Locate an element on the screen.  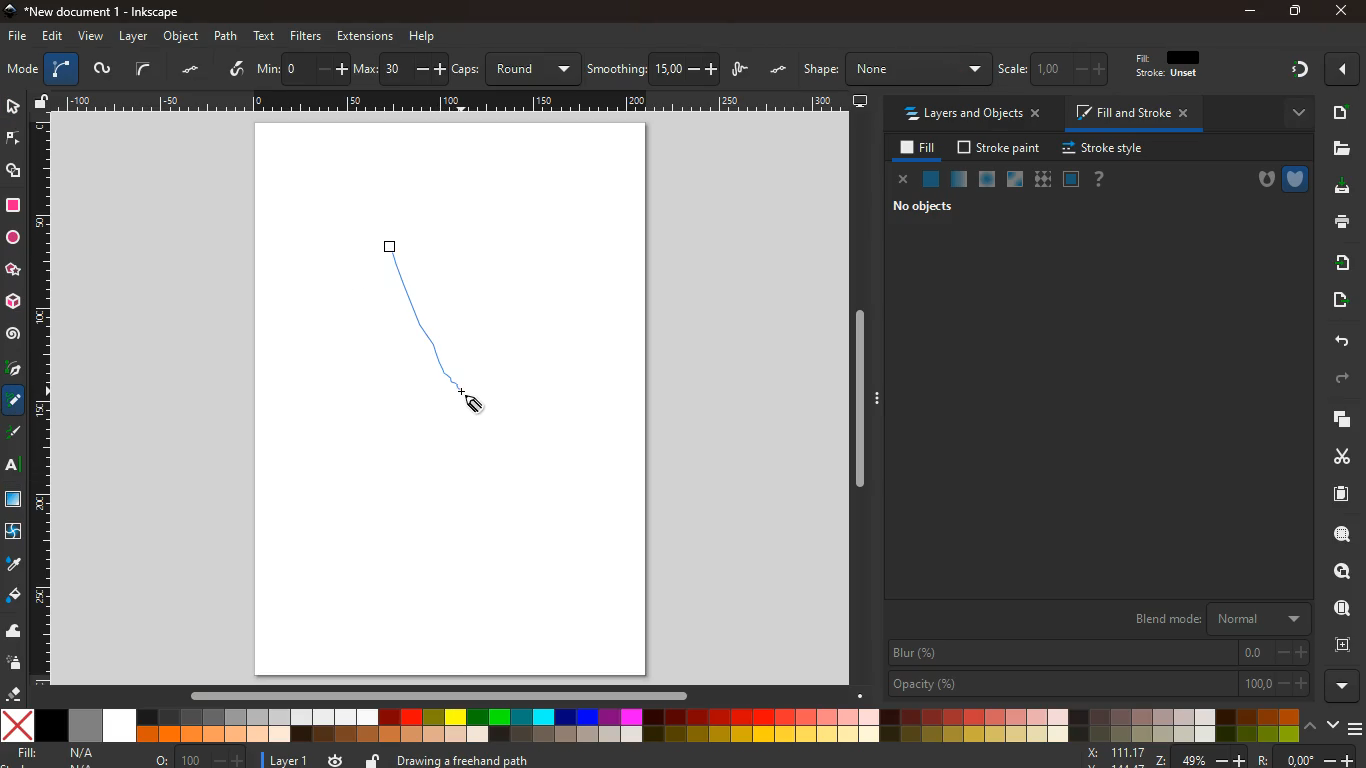
send is located at coordinates (1338, 300).